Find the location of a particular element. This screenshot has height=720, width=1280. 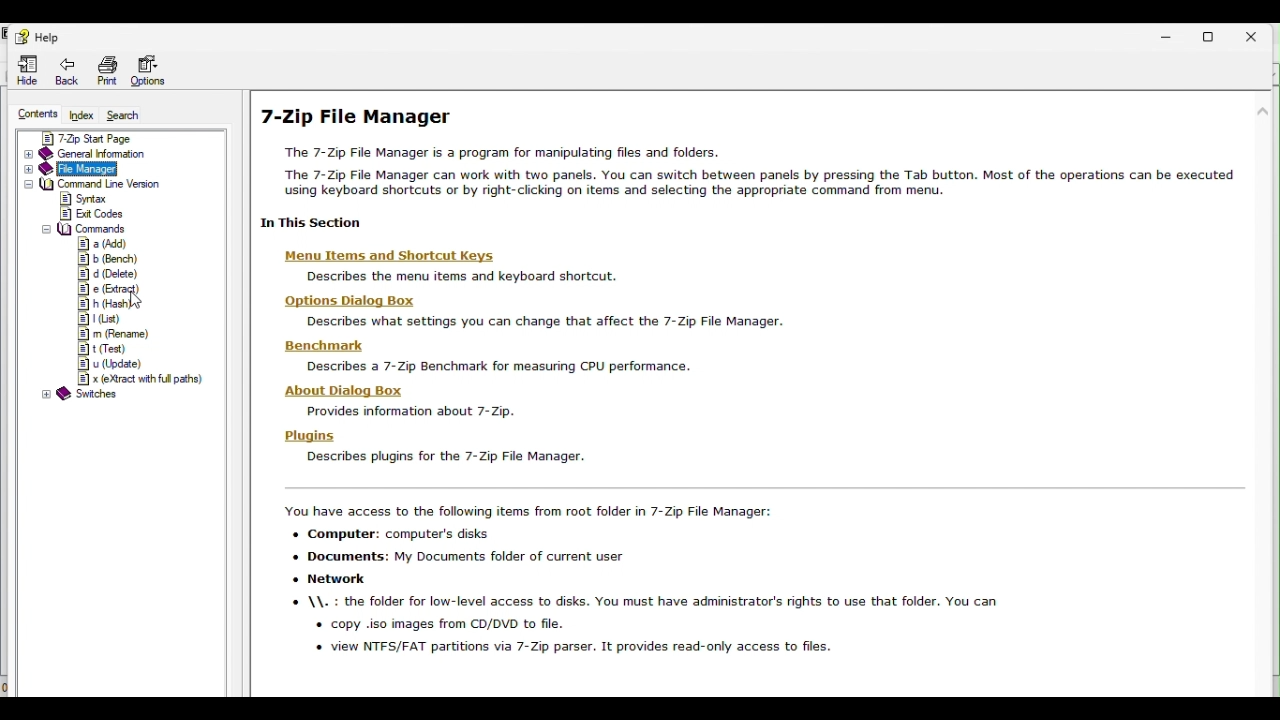

Syntax is located at coordinates (86, 198).